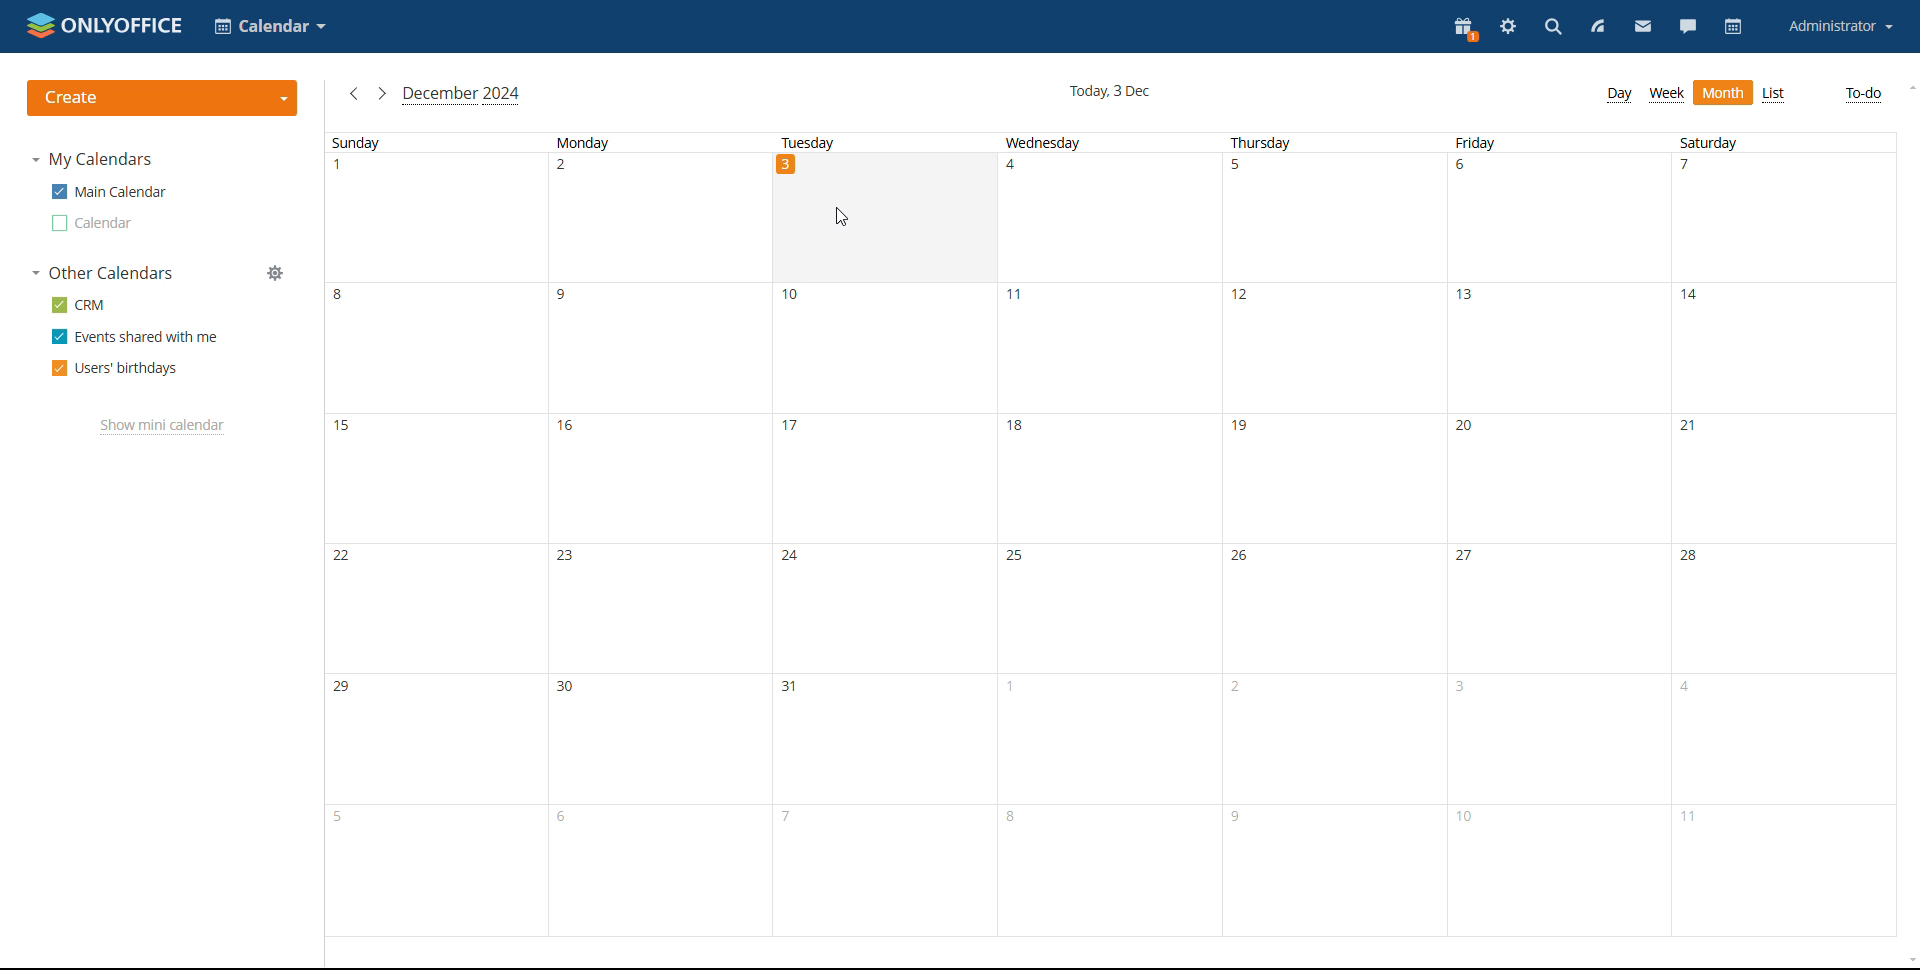 The height and width of the screenshot is (970, 1920). I want to click on day view, so click(1618, 94).